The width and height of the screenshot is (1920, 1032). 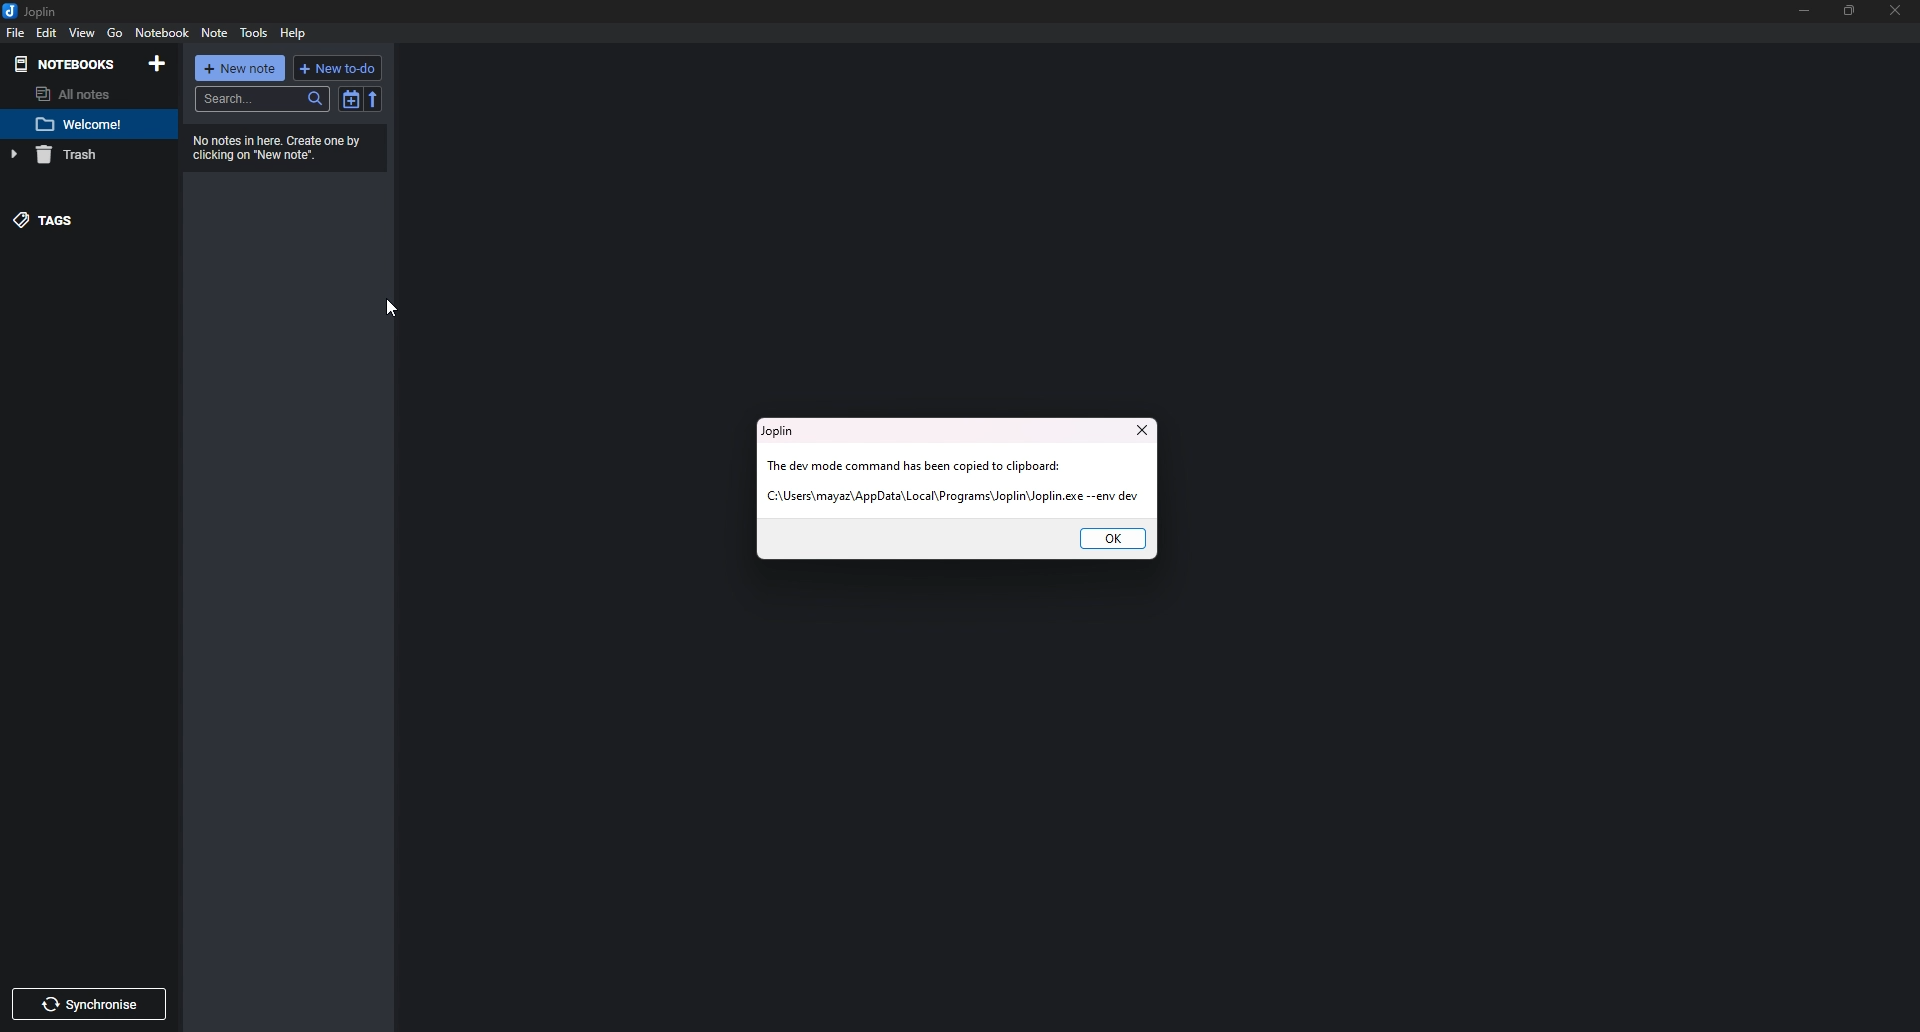 What do you see at coordinates (81, 220) in the screenshot?
I see `tags` at bounding box center [81, 220].